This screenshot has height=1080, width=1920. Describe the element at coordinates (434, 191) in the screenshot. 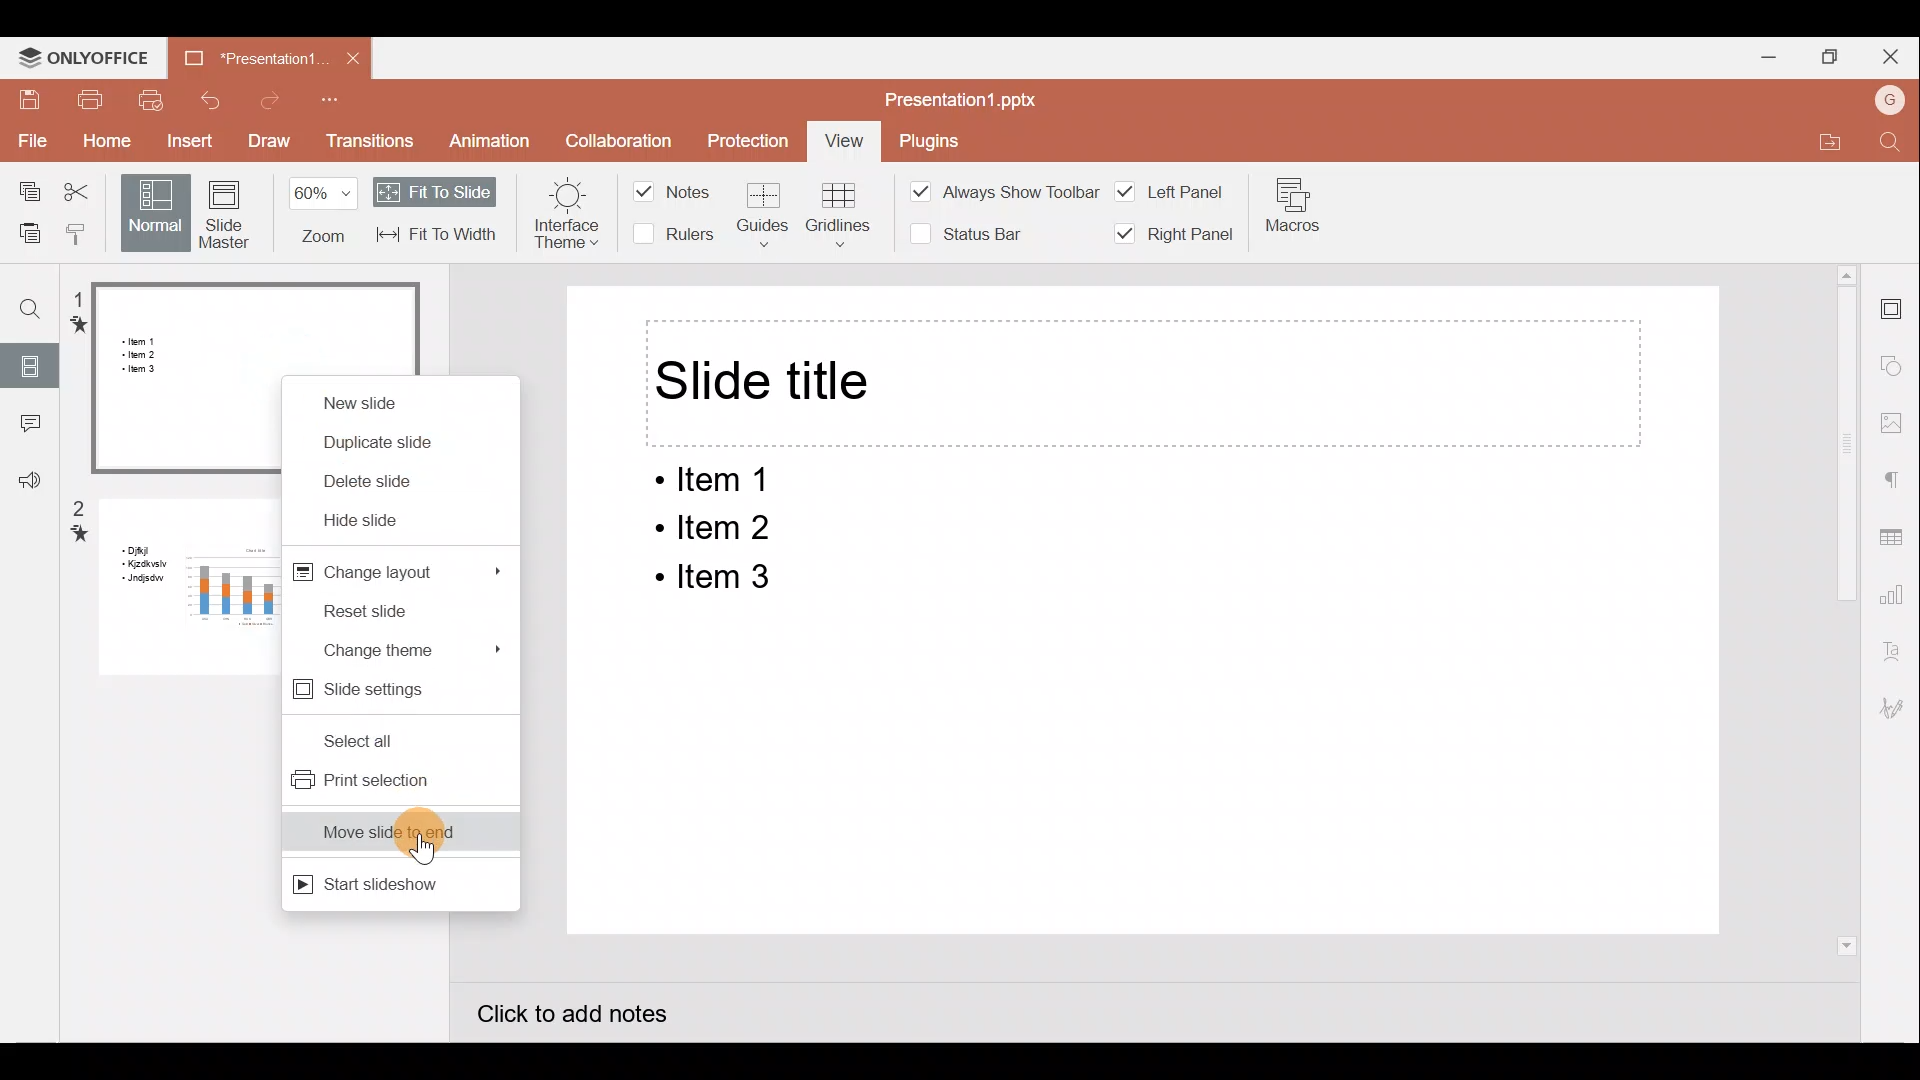

I see `Fit to slide` at that location.